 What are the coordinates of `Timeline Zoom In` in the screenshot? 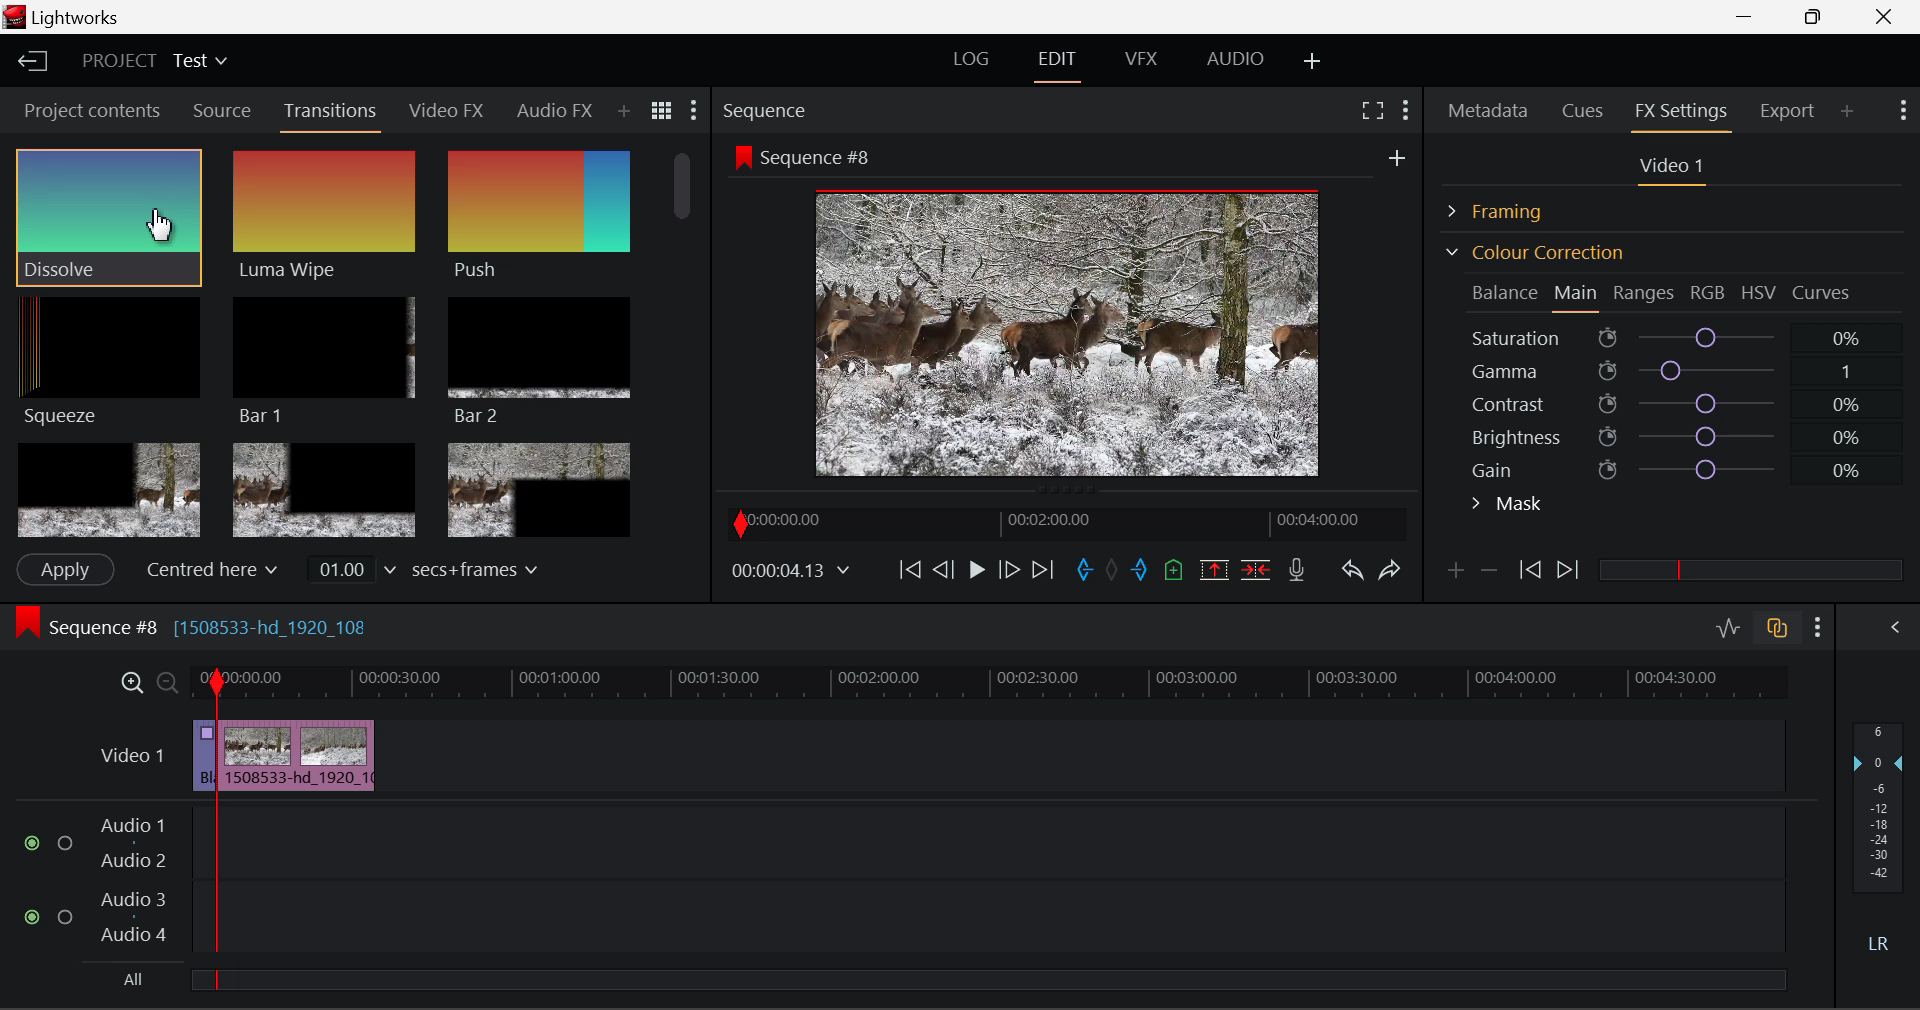 It's located at (128, 682).